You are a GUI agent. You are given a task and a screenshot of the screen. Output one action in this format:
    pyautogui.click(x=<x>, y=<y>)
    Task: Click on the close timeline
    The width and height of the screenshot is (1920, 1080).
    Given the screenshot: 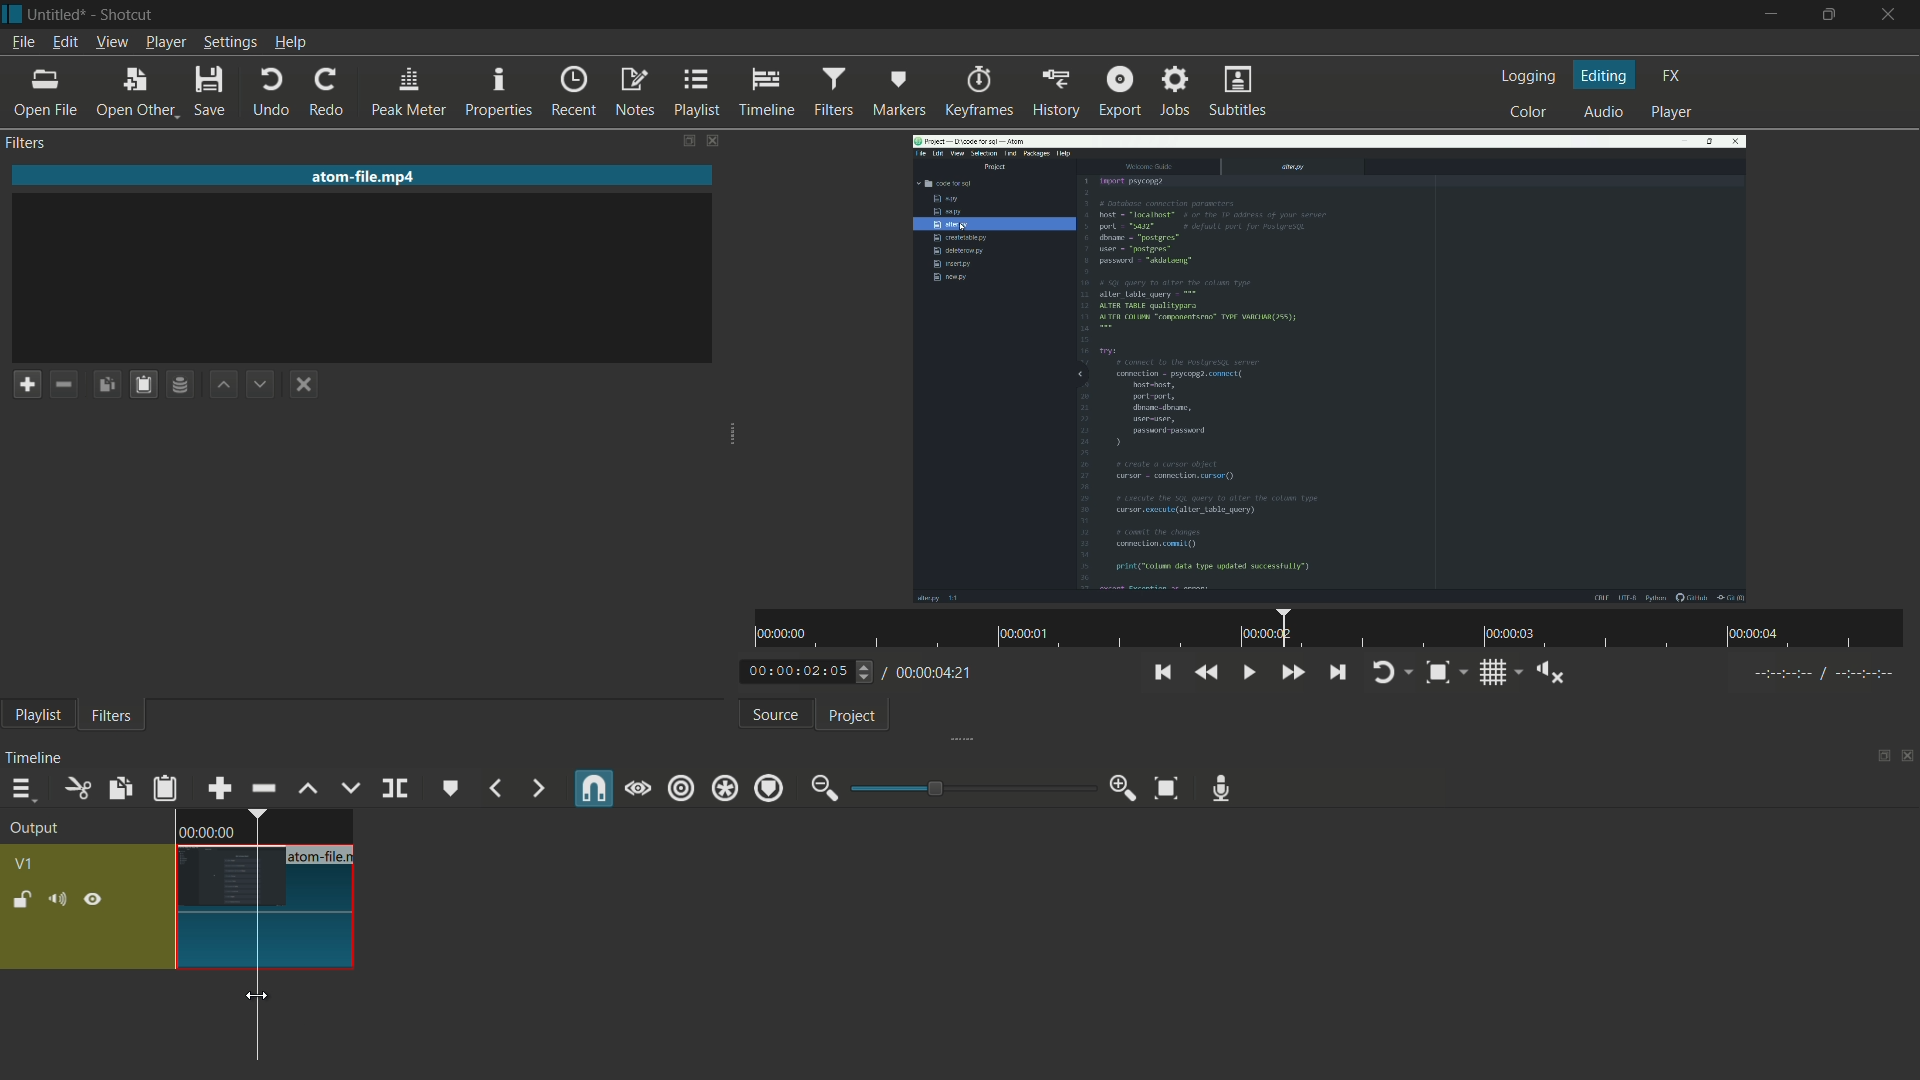 What is the action you would take?
    pyautogui.click(x=1908, y=757)
    